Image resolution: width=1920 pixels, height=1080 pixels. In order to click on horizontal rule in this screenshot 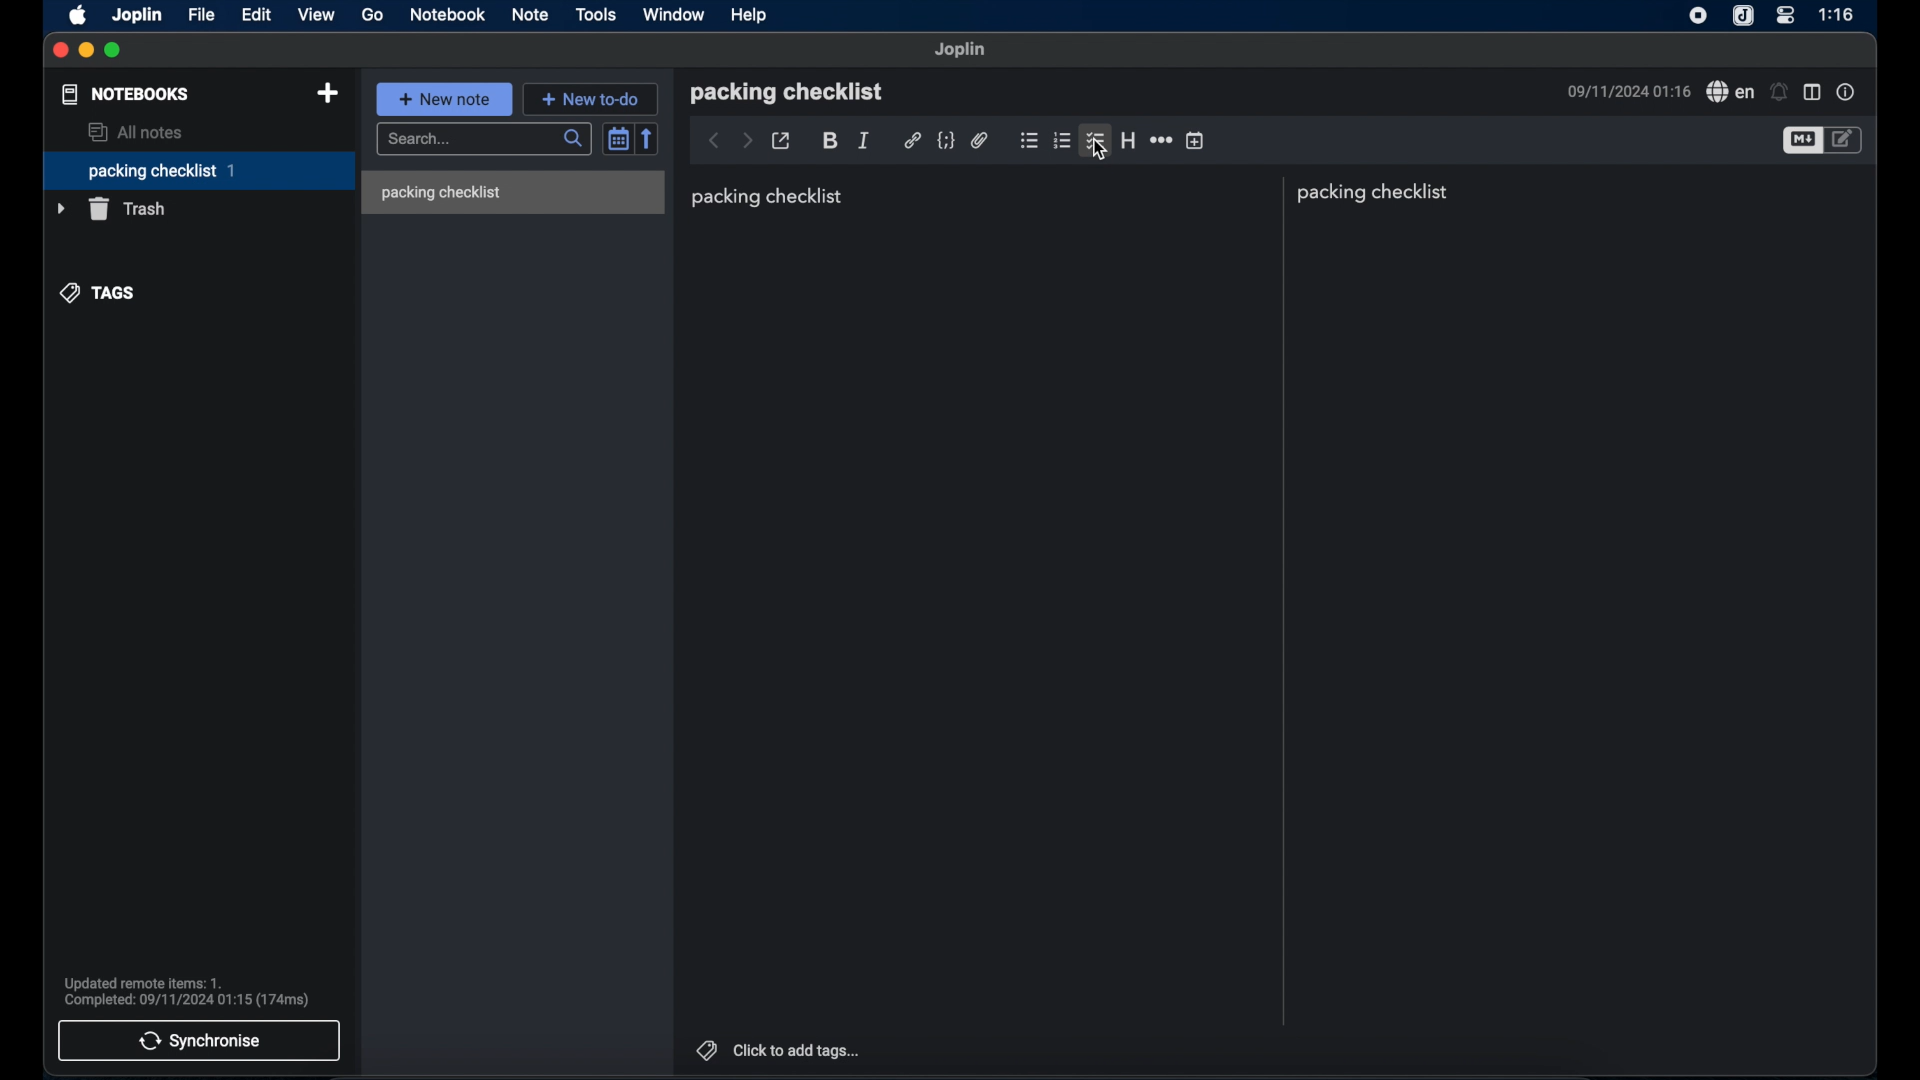, I will do `click(1160, 141)`.